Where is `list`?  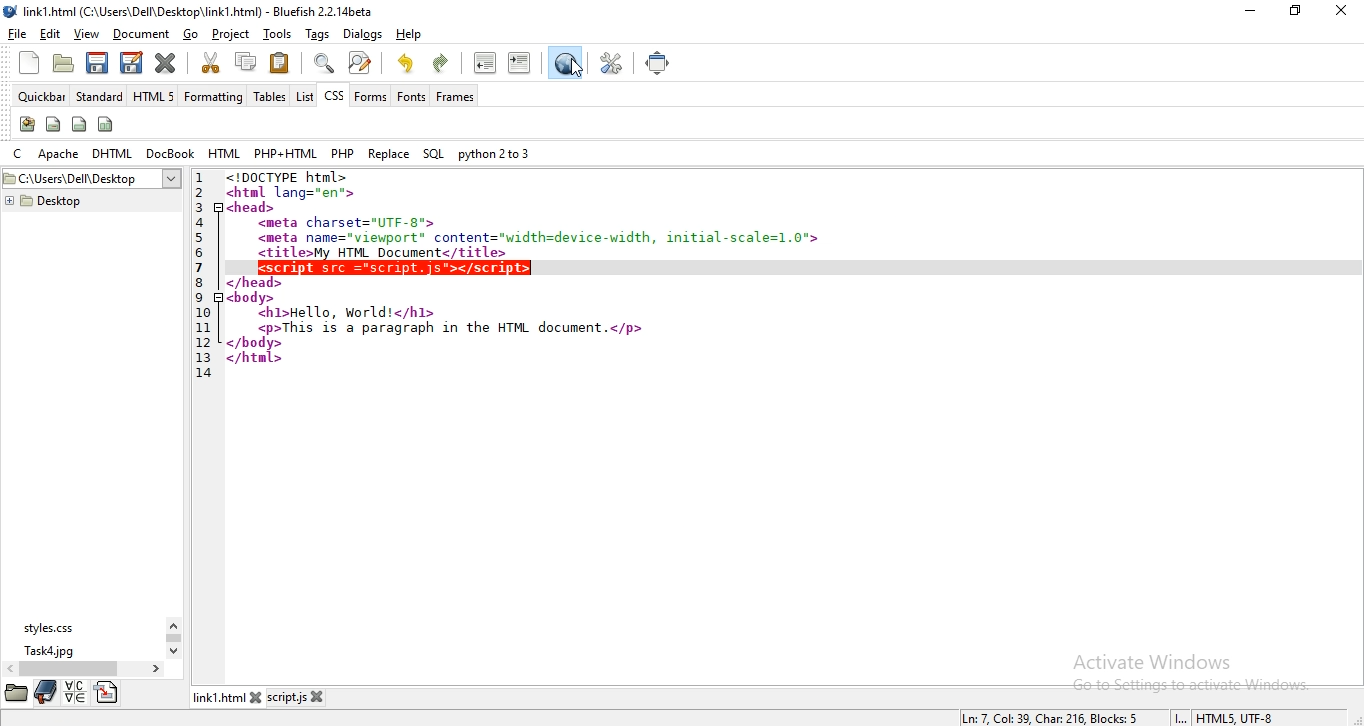
list is located at coordinates (303, 95).